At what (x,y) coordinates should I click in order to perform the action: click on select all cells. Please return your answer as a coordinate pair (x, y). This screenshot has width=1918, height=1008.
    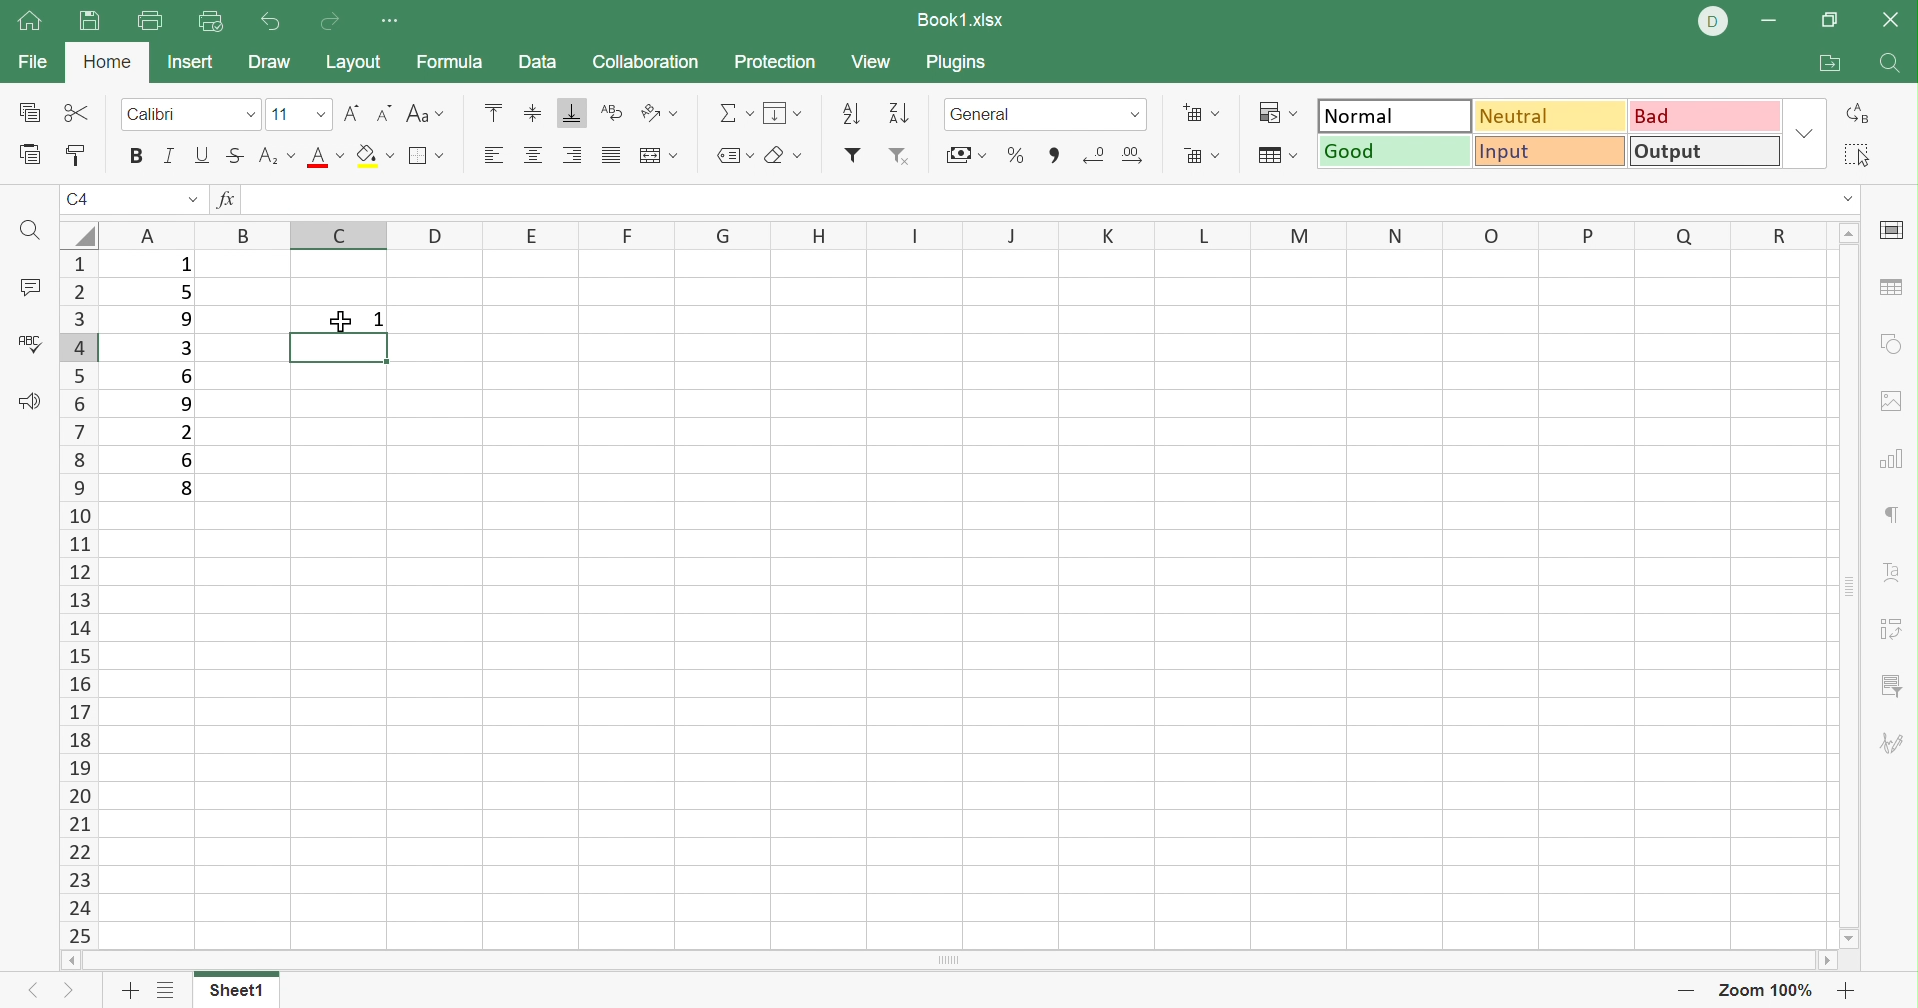
    Looking at the image, I should click on (76, 234).